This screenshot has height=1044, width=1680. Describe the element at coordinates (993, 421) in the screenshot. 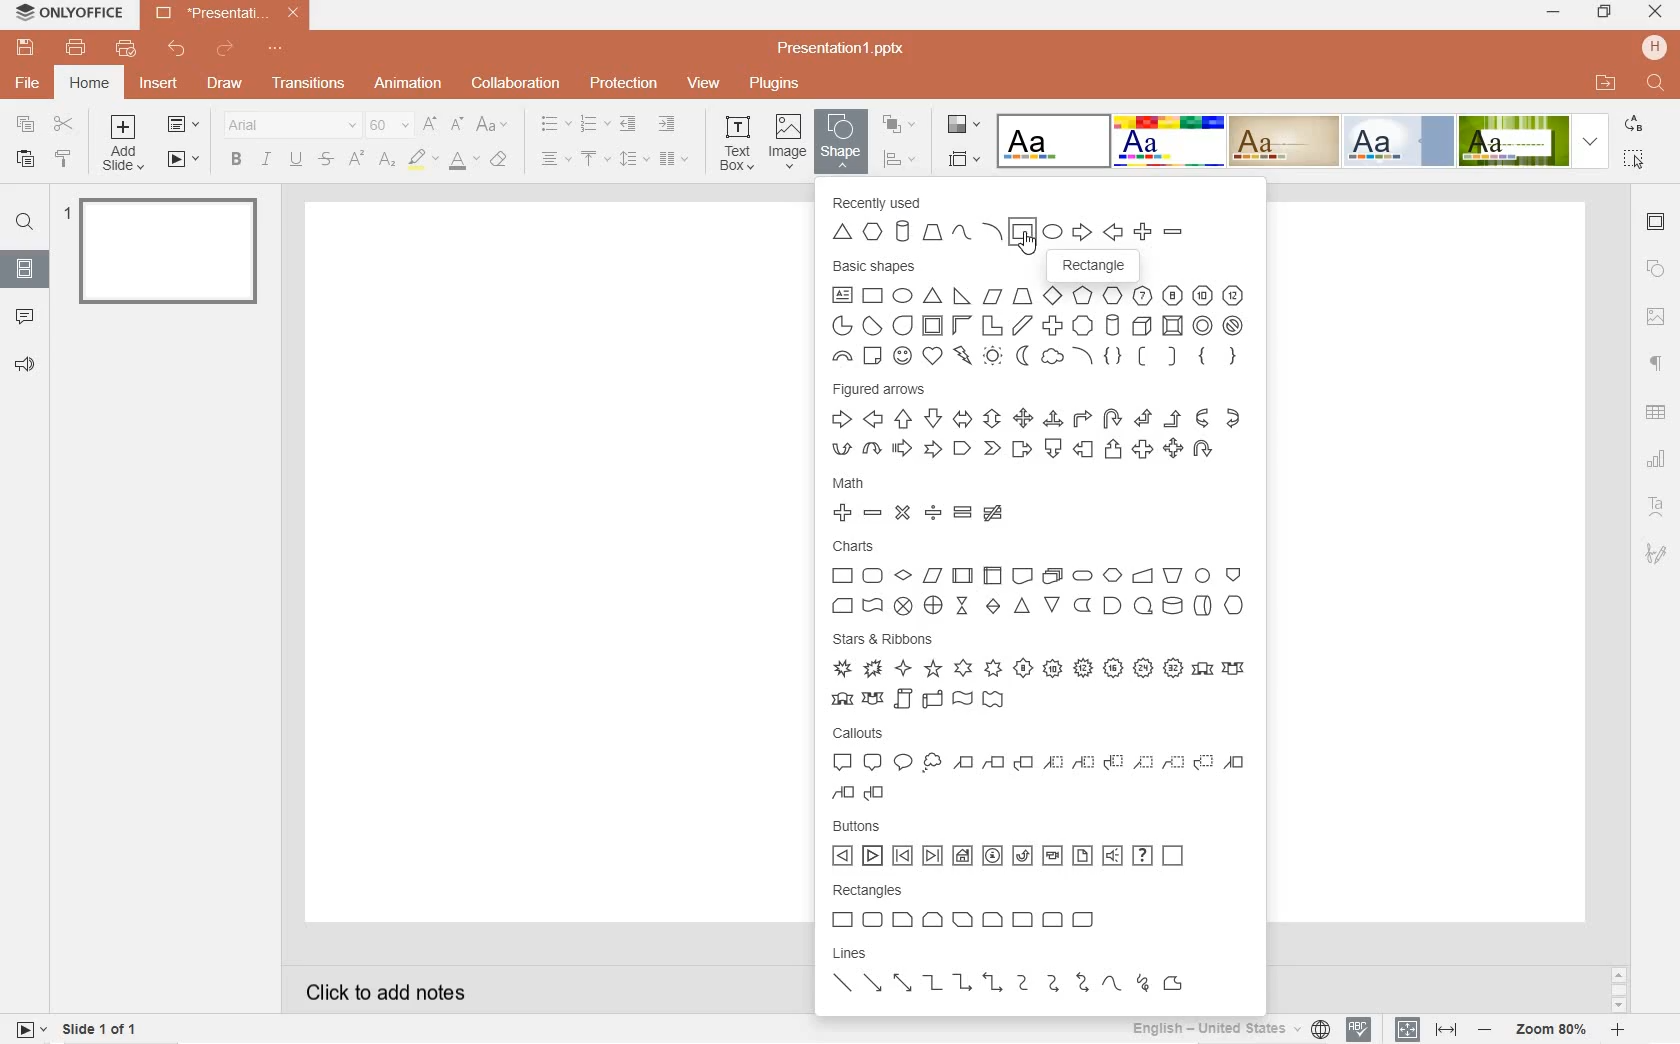

I see `Up Down Arrow` at that location.